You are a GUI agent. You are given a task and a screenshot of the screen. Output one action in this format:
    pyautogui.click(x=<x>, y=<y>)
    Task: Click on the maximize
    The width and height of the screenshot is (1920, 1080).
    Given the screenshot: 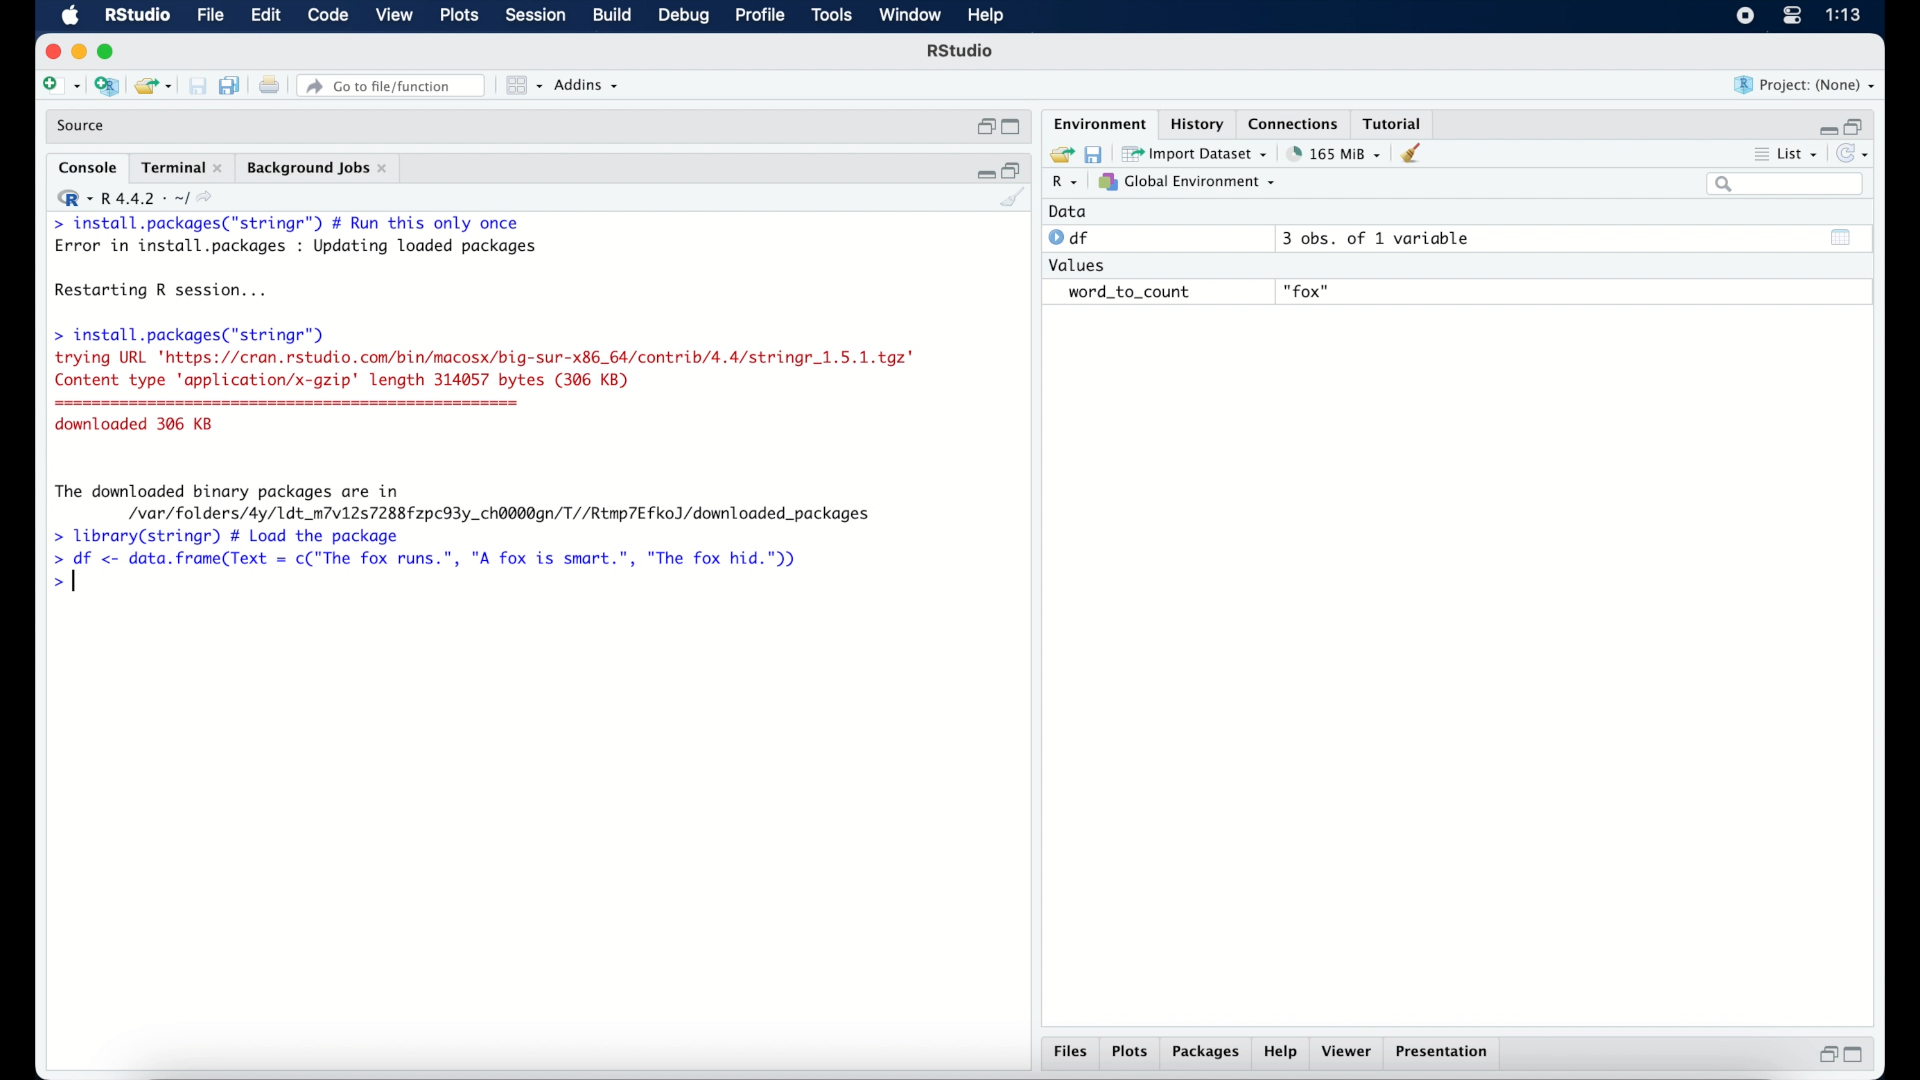 What is the action you would take?
    pyautogui.click(x=1014, y=128)
    